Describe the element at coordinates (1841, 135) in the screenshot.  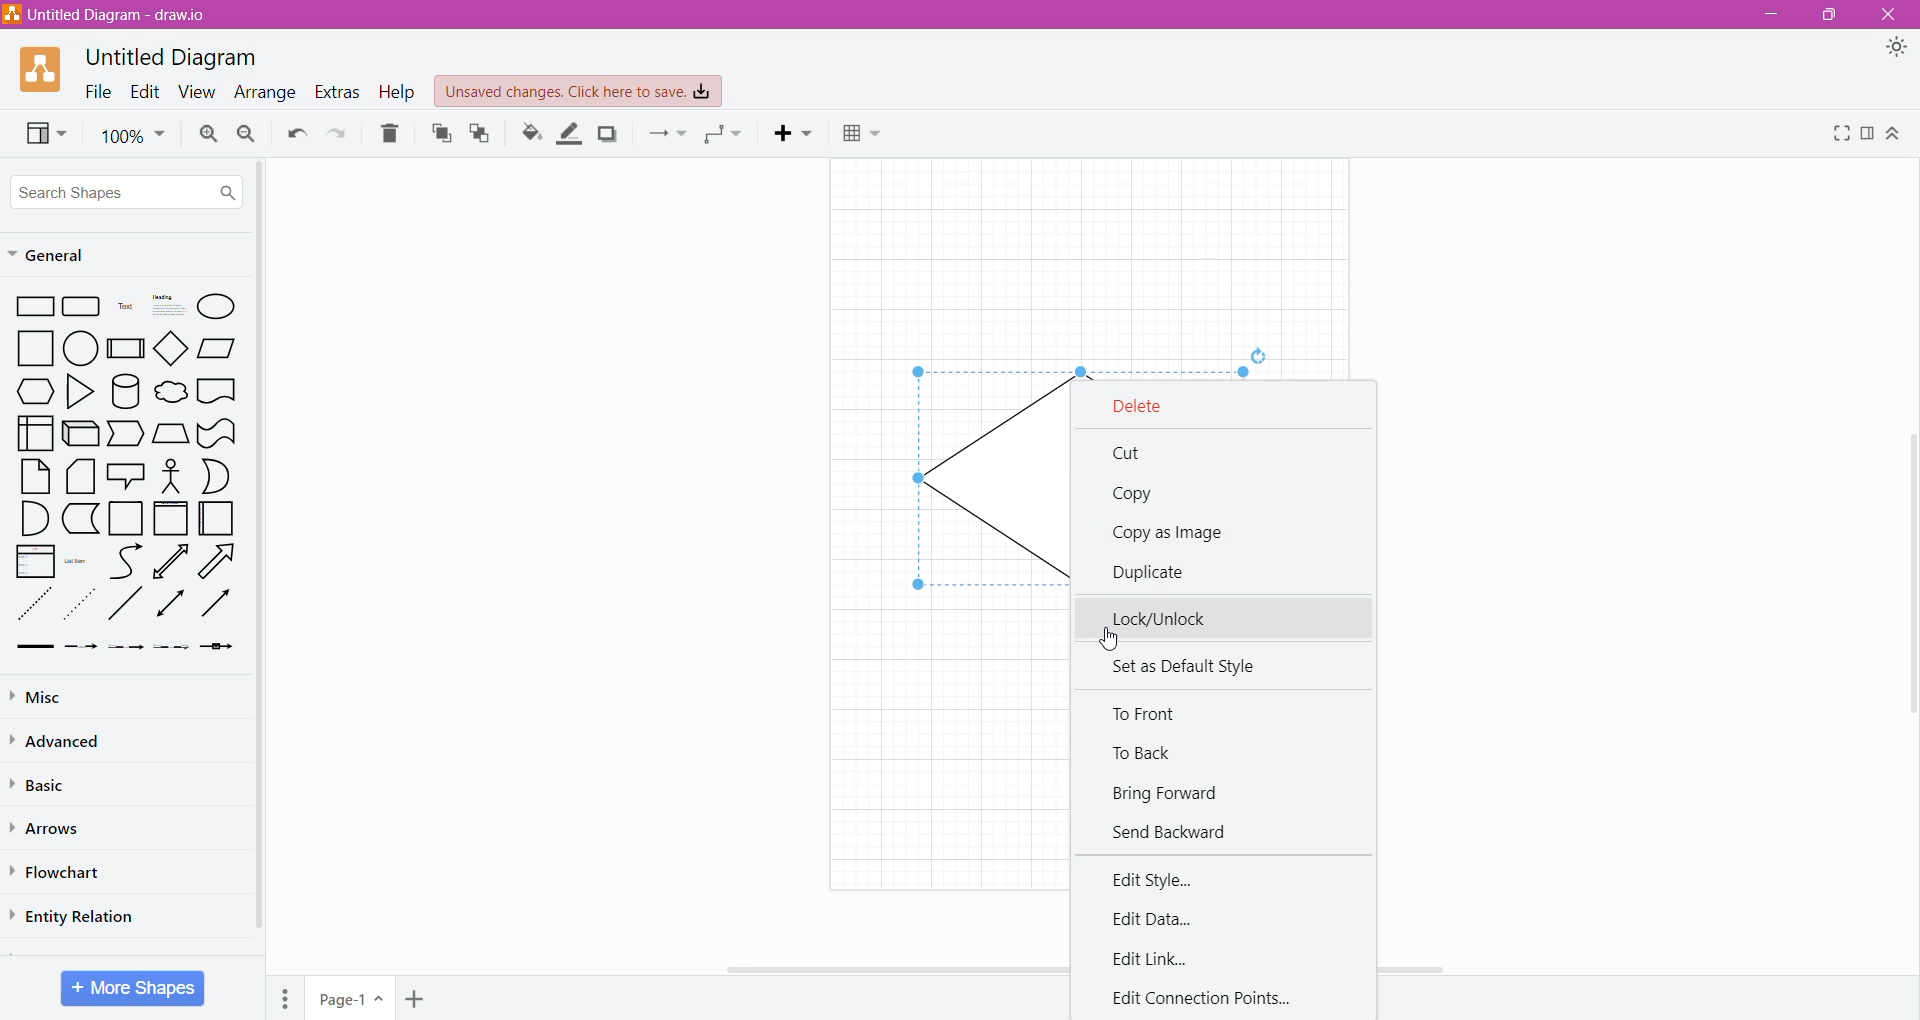
I see `Fullscreen` at that location.